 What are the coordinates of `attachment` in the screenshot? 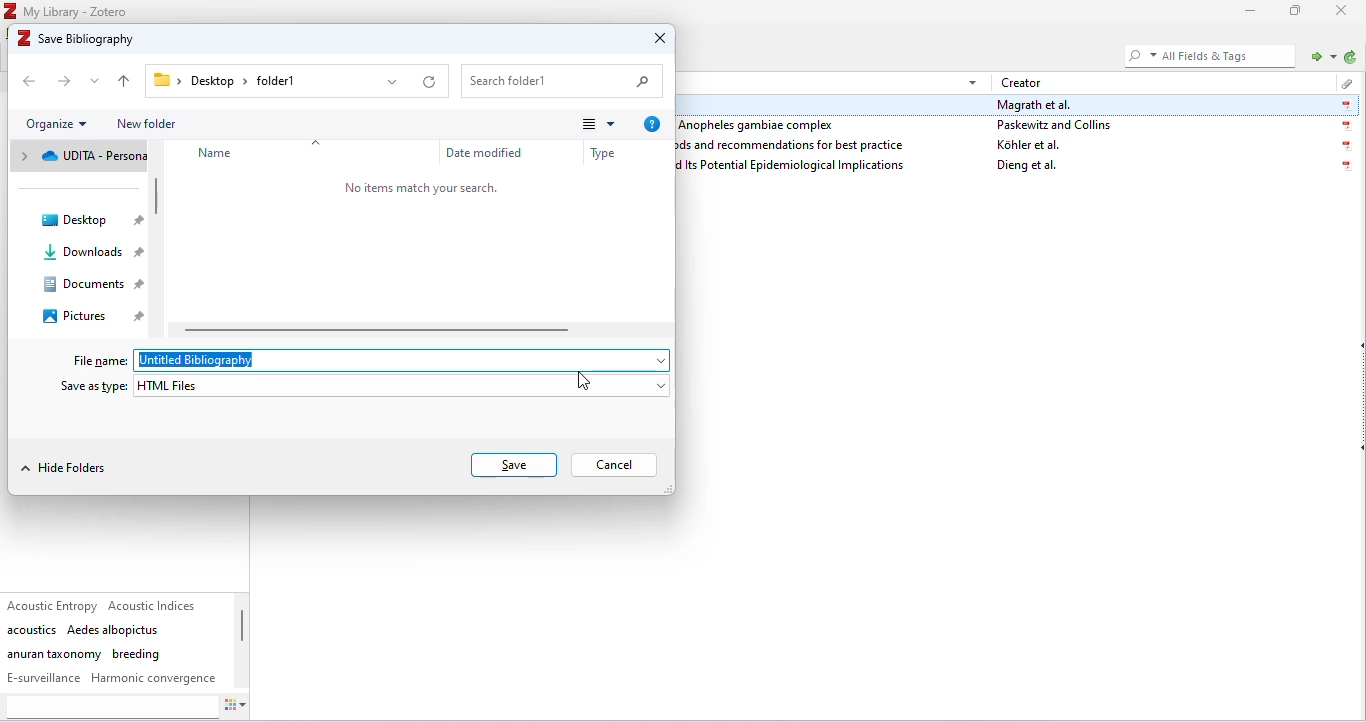 It's located at (1343, 81).